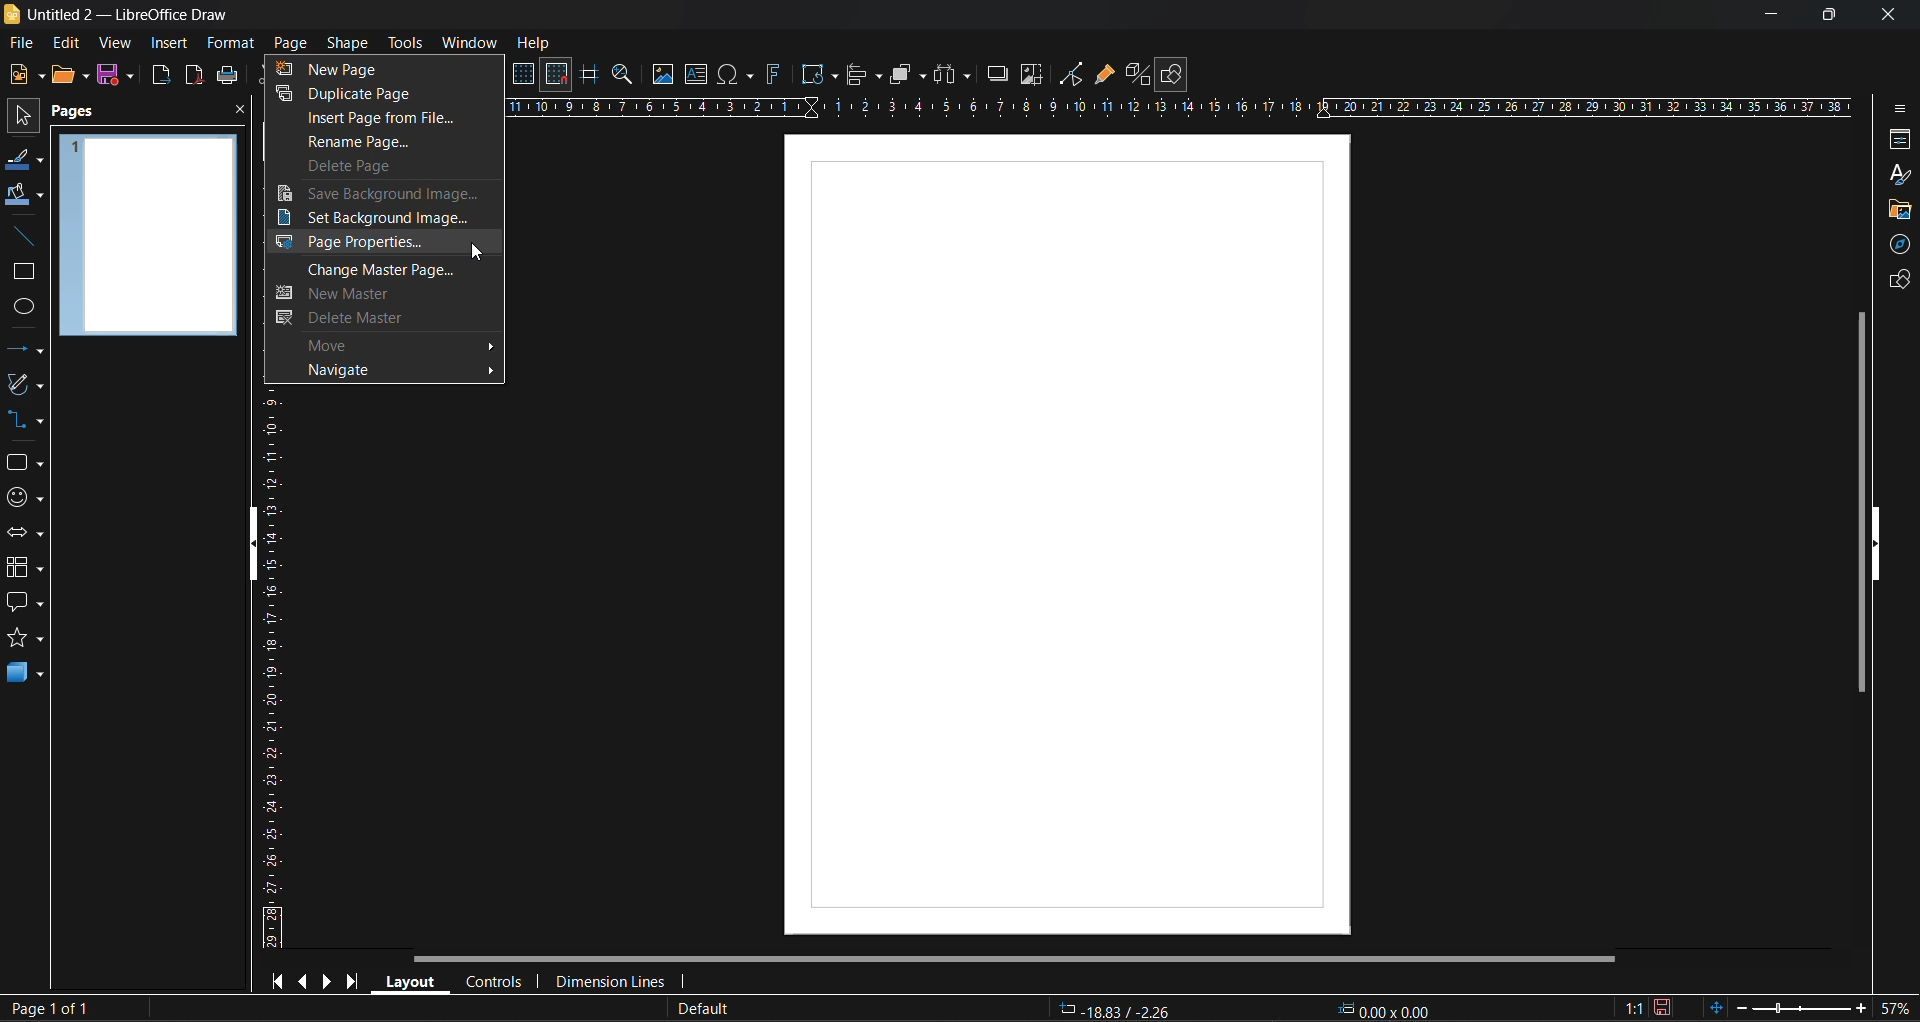 The width and height of the screenshot is (1920, 1022). I want to click on new master, so click(352, 294).